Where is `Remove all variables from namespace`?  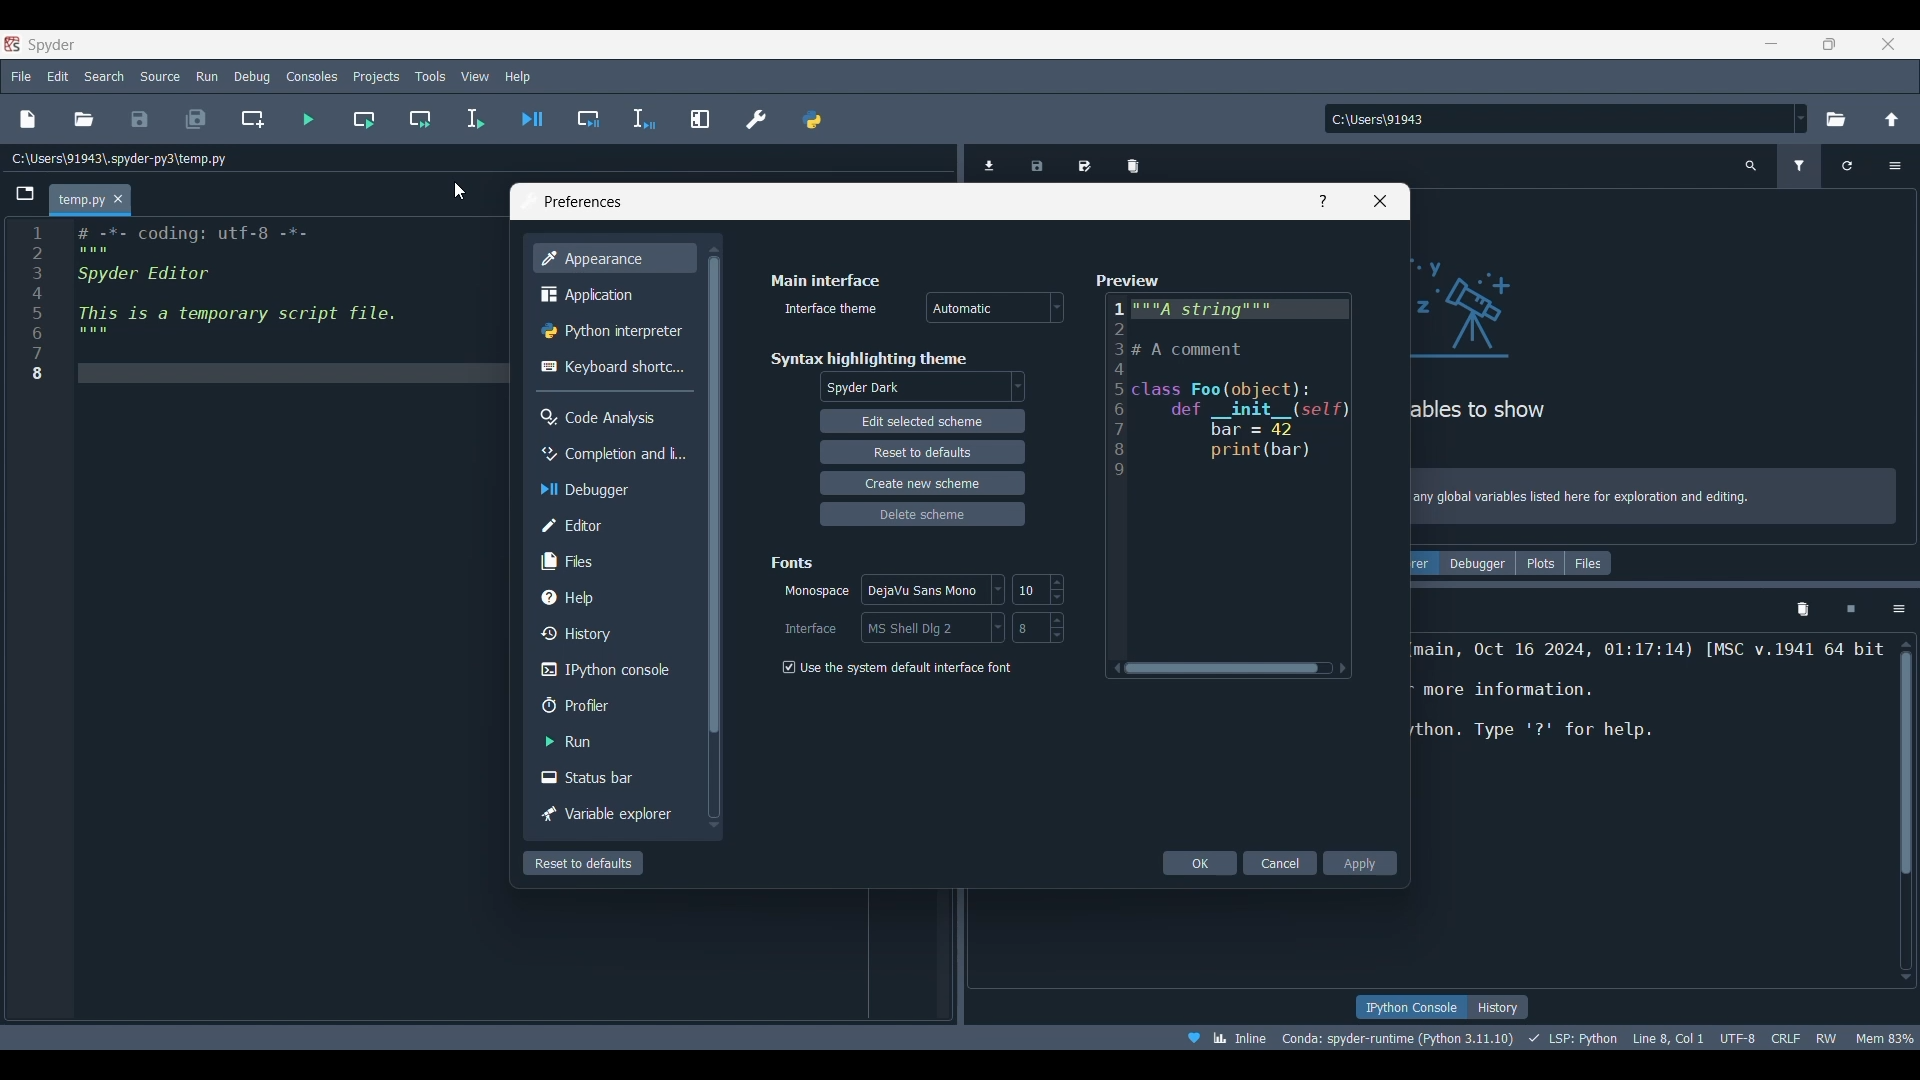 Remove all variables from namespace is located at coordinates (1803, 611).